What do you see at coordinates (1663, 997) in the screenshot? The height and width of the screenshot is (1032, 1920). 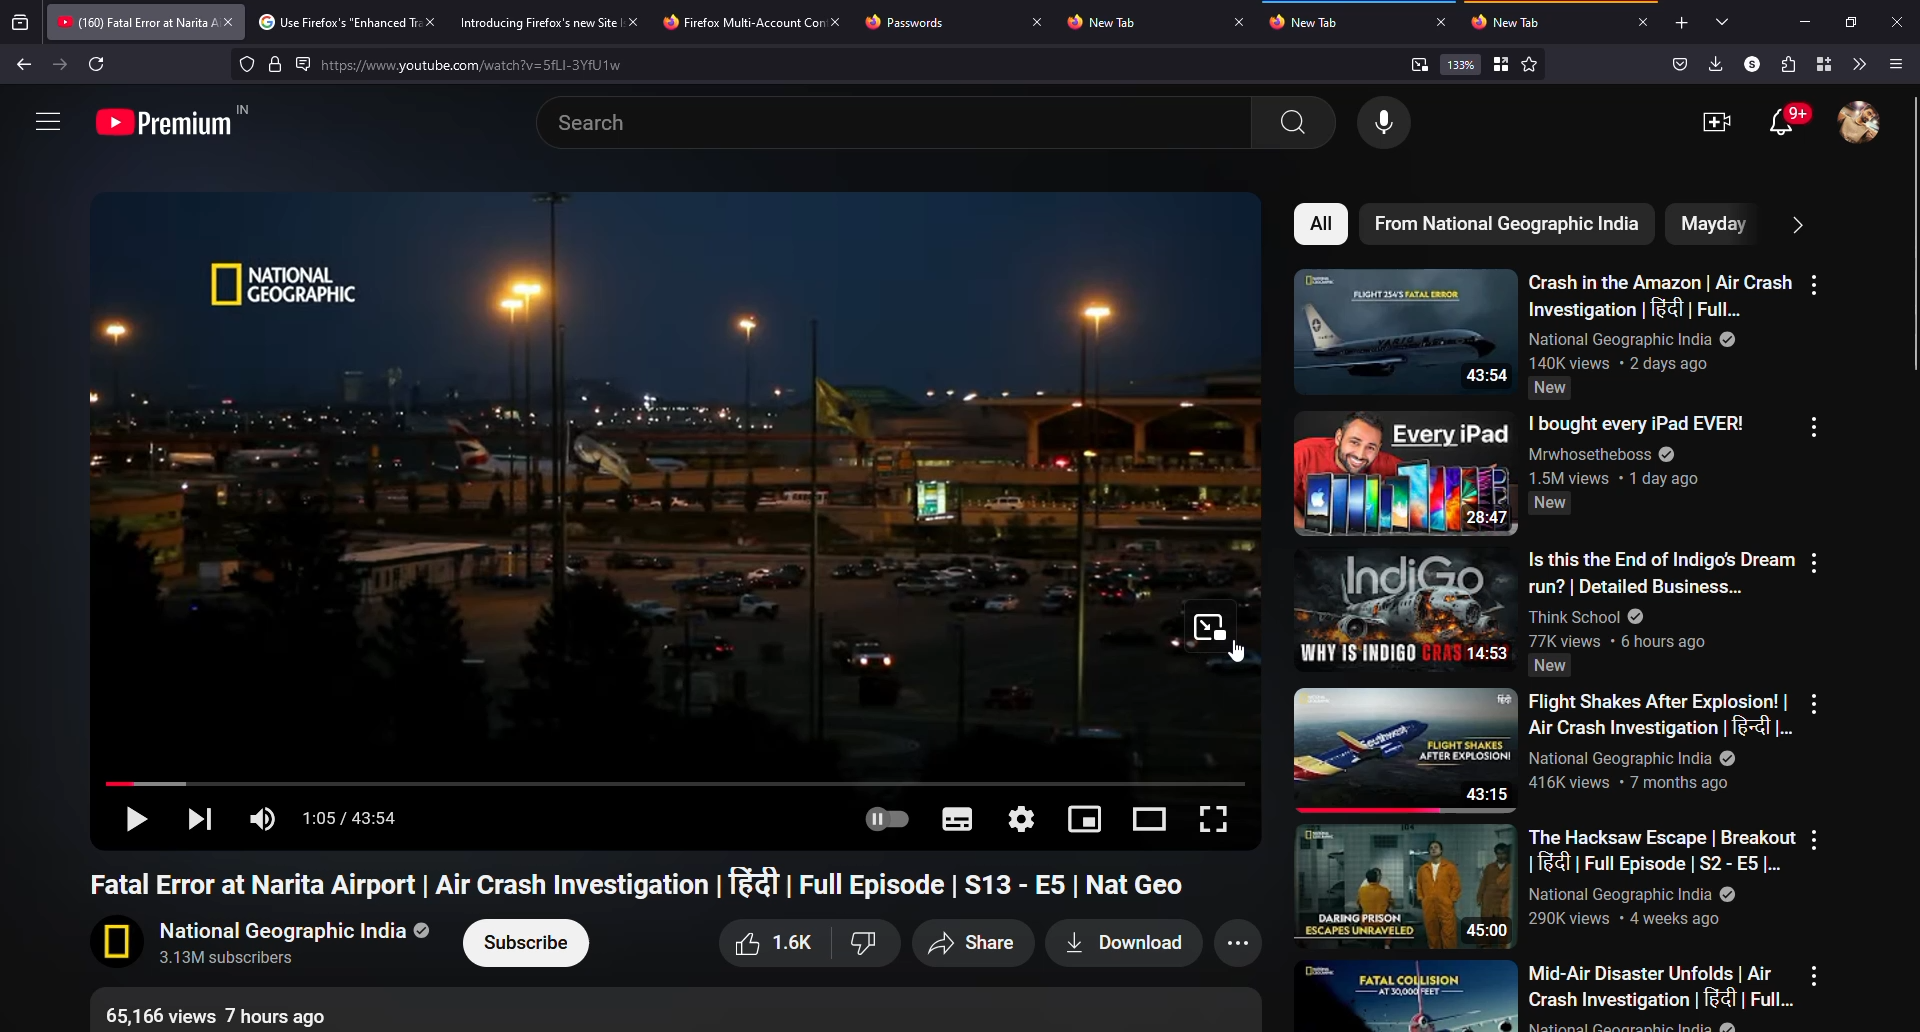 I see `video text description` at bounding box center [1663, 997].